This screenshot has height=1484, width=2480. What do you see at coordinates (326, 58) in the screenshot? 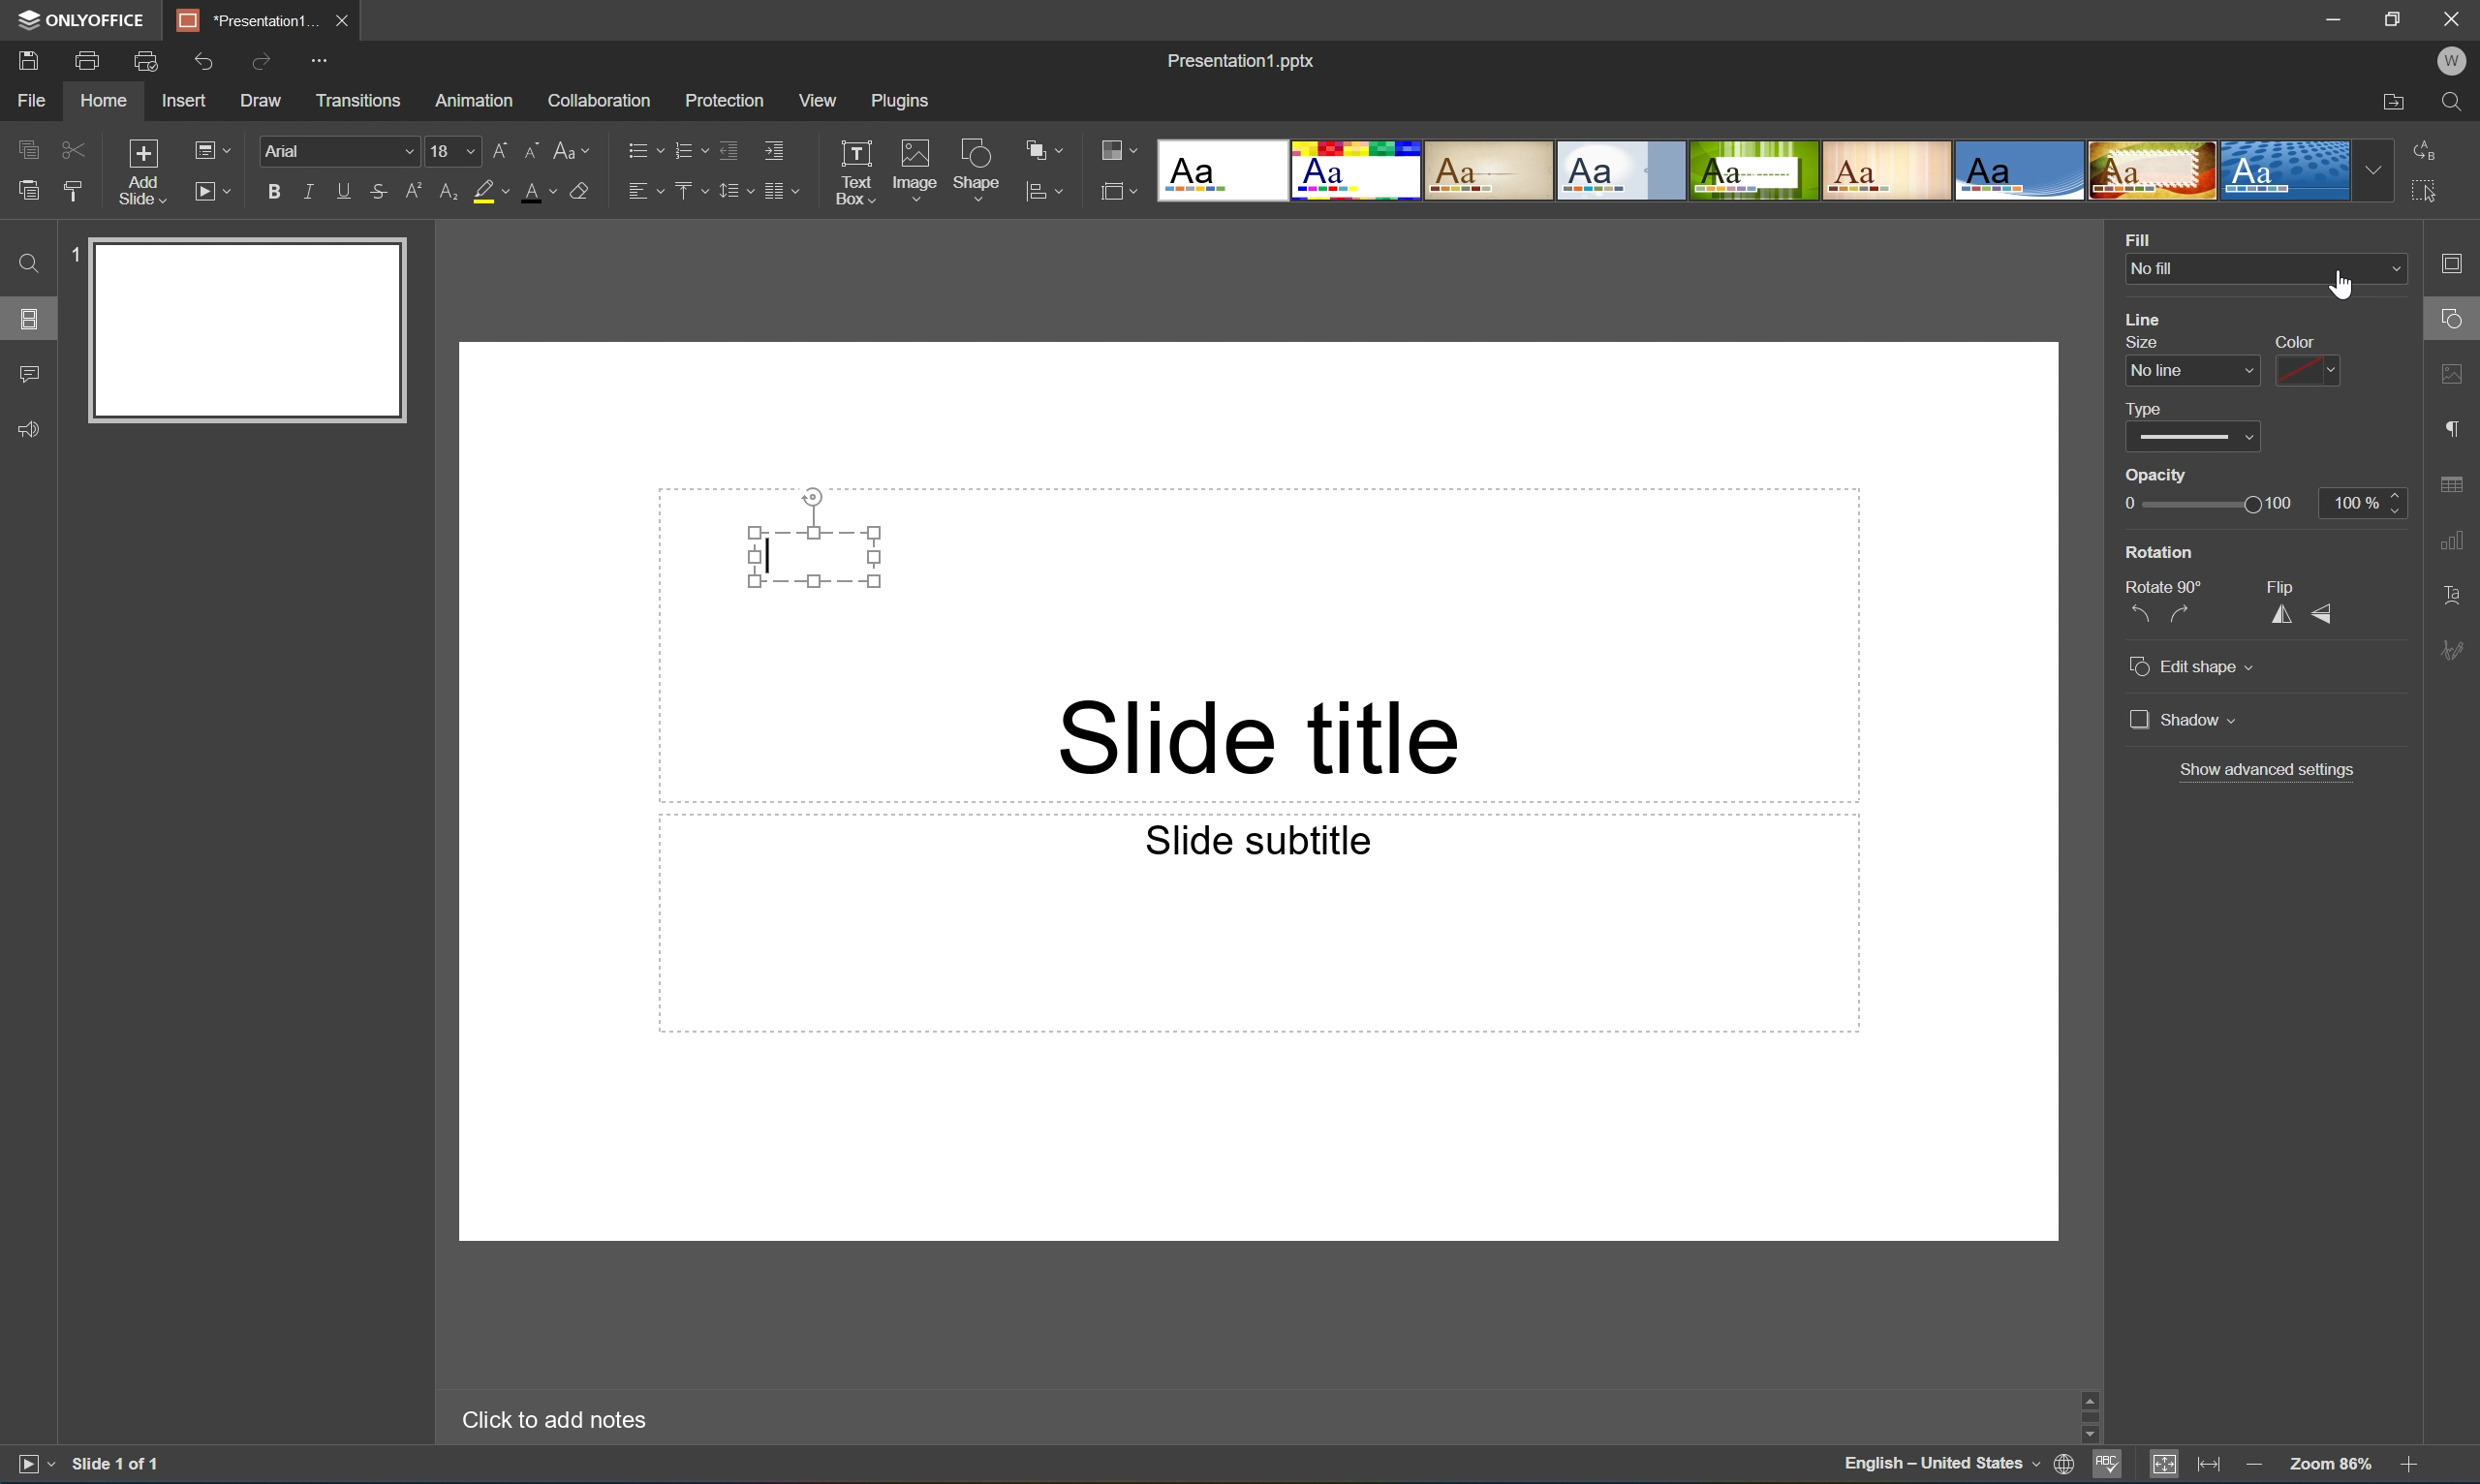
I see `Customize quick access toolbar` at bounding box center [326, 58].